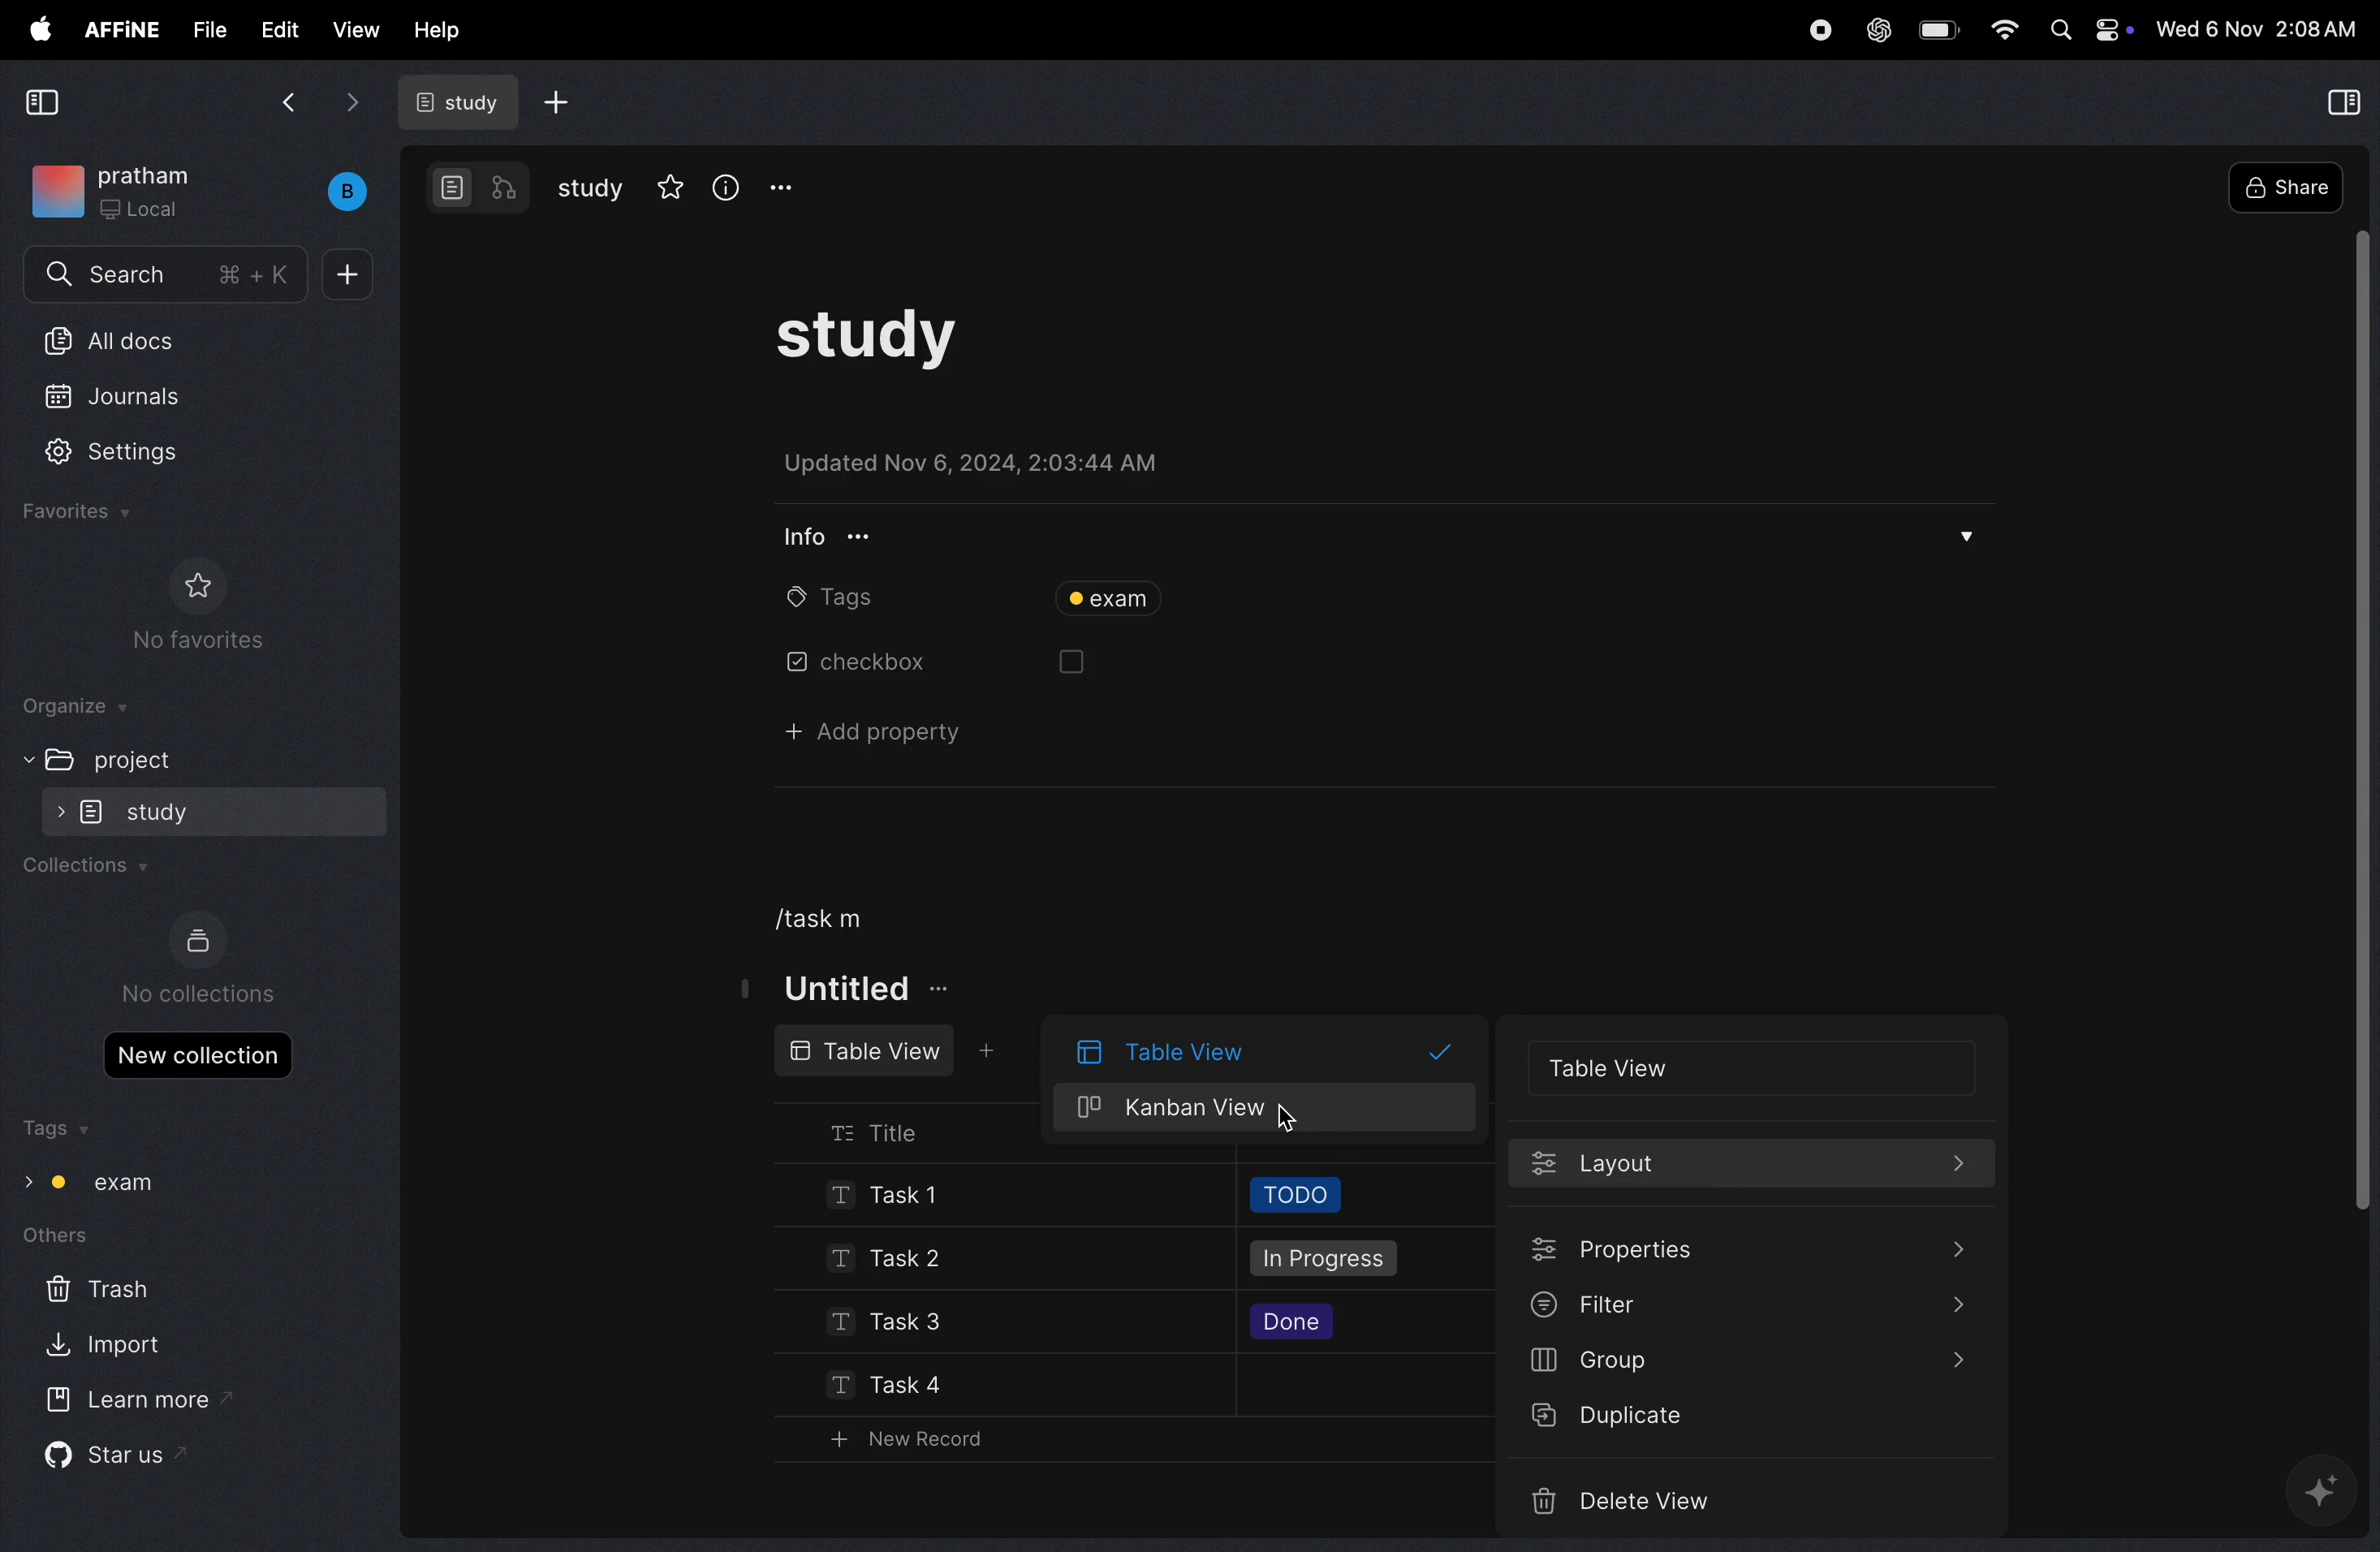  I want to click on all docs, so click(140, 340).